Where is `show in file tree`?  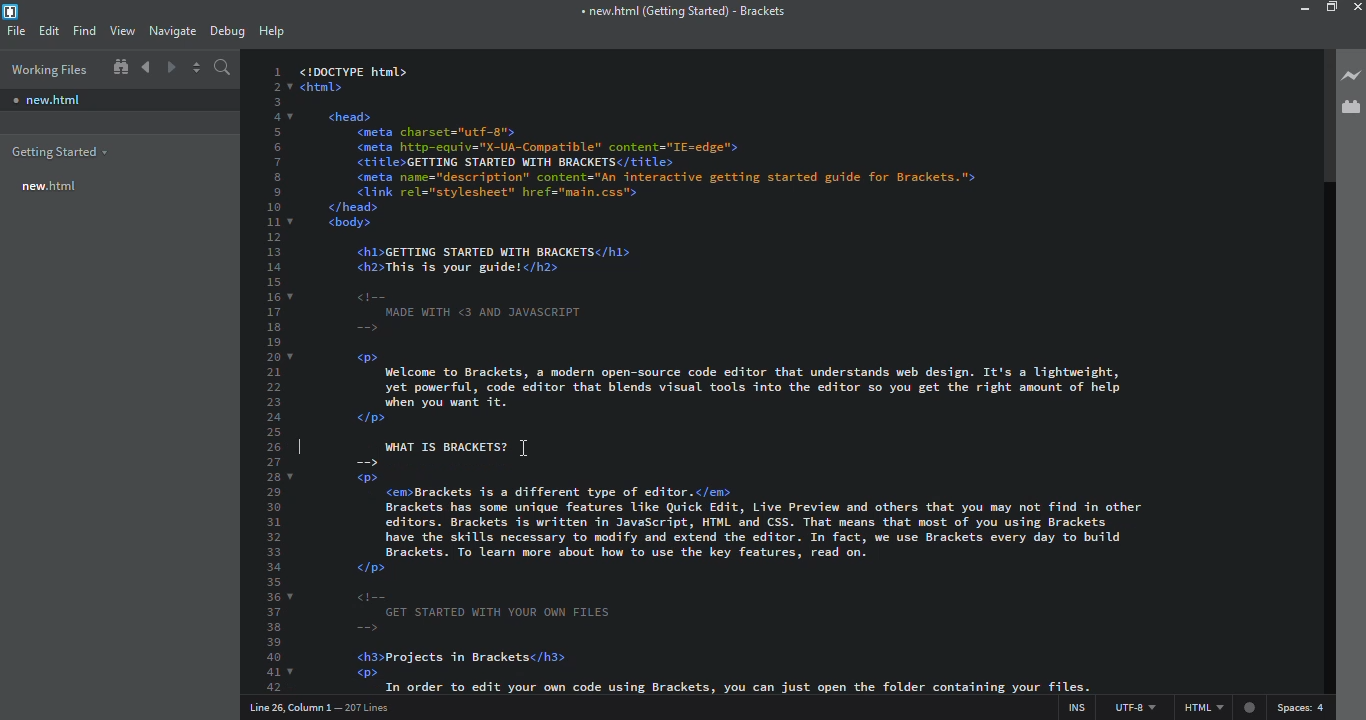
show in file tree is located at coordinates (120, 68).